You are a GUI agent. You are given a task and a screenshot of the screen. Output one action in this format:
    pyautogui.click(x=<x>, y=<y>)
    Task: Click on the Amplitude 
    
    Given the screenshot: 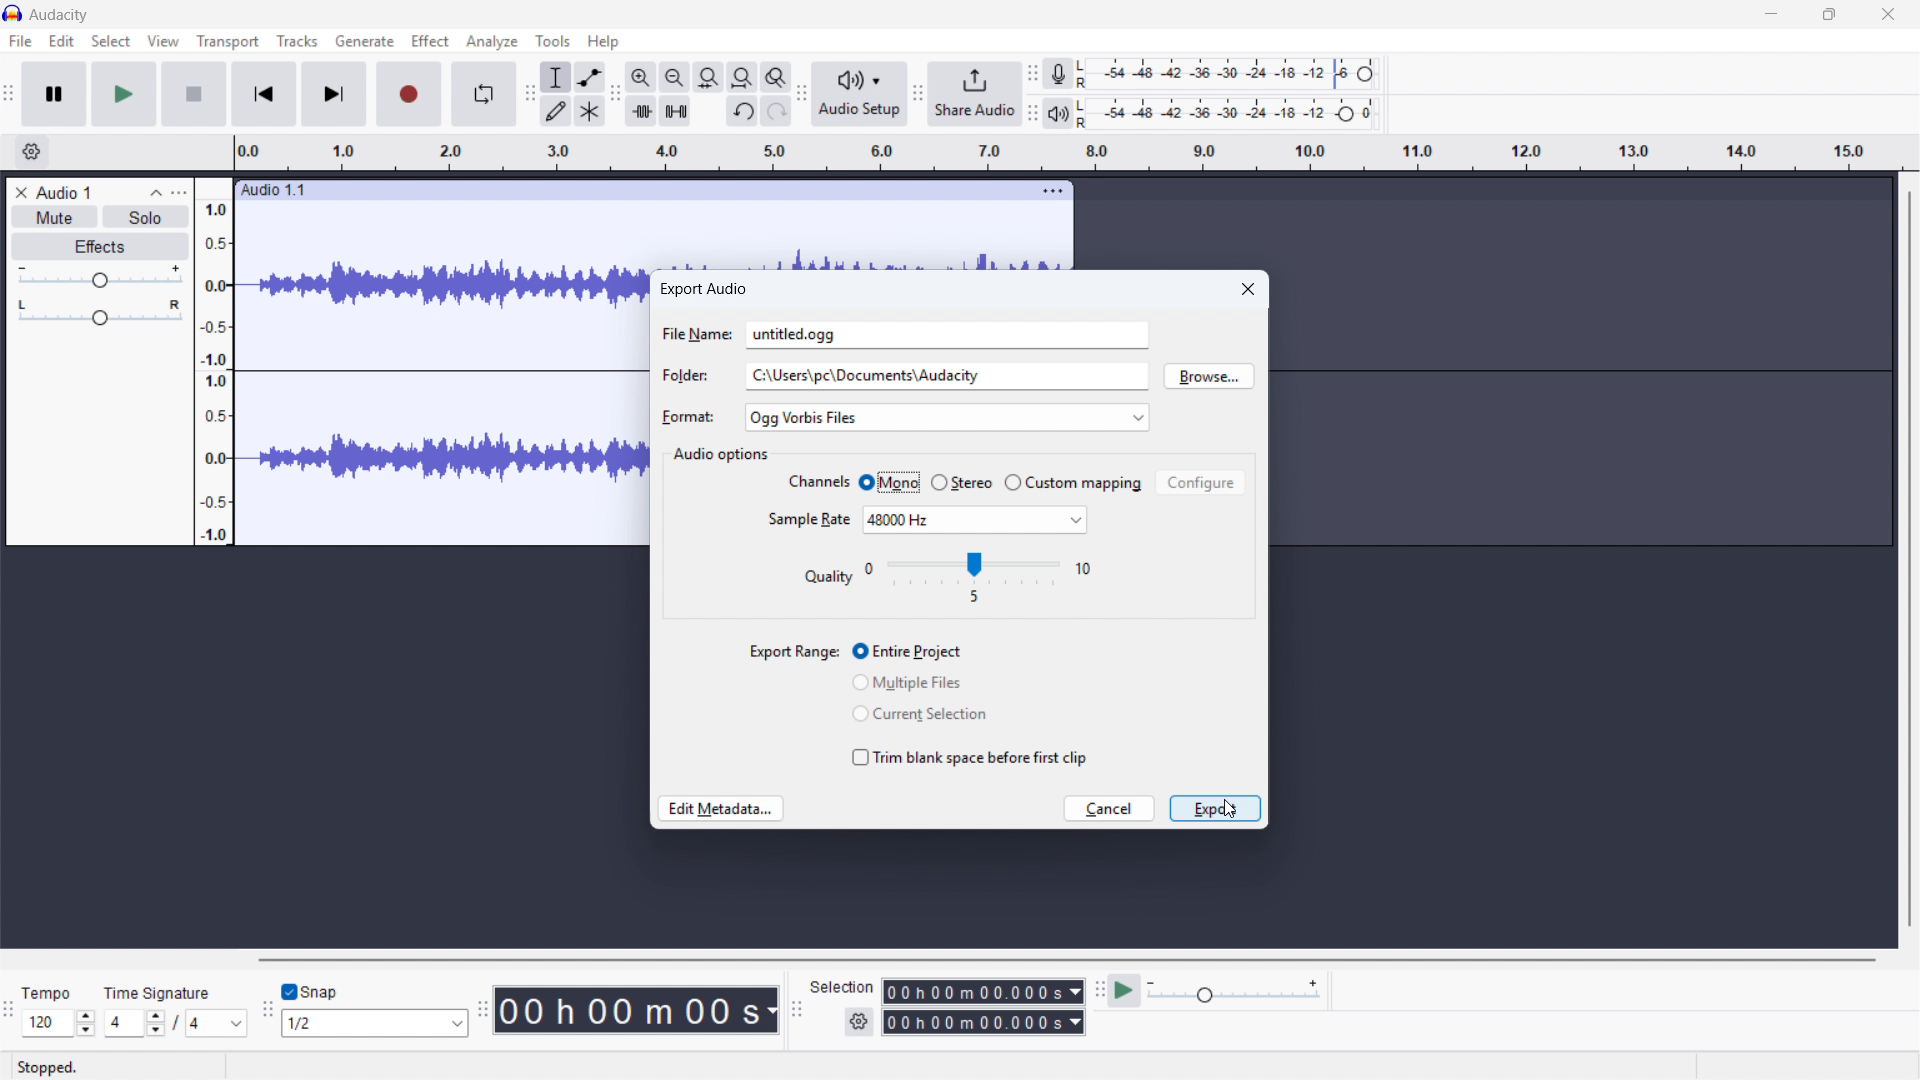 What is the action you would take?
    pyautogui.click(x=213, y=361)
    